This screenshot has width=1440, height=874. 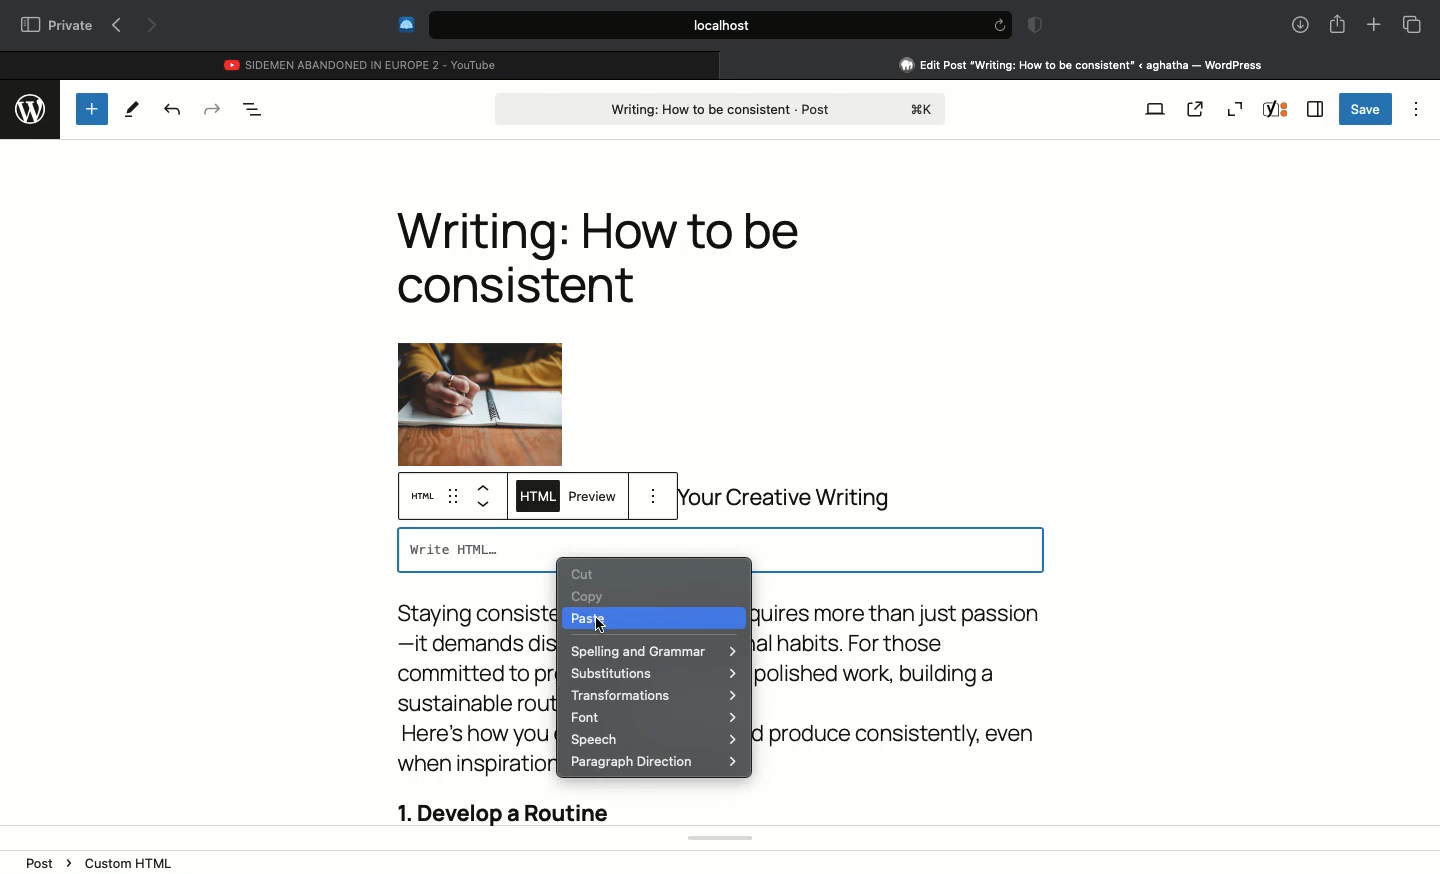 What do you see at coordinates (654, 716) in the screenshot?
I see `Font` at bounding box center [654, 716].